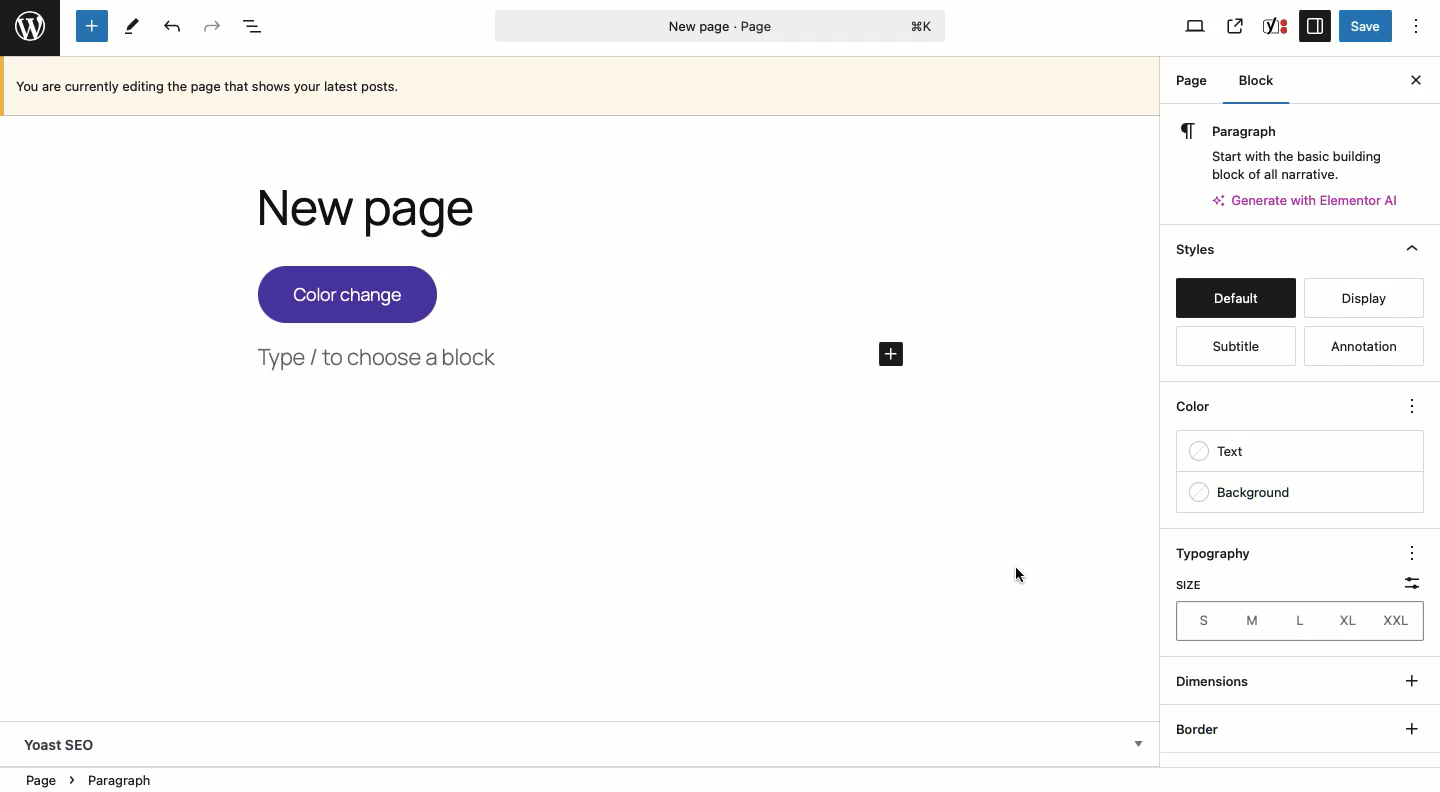  Describe the element at coordinates (1290, 406) in the screenshot. I see `Color` at that location.